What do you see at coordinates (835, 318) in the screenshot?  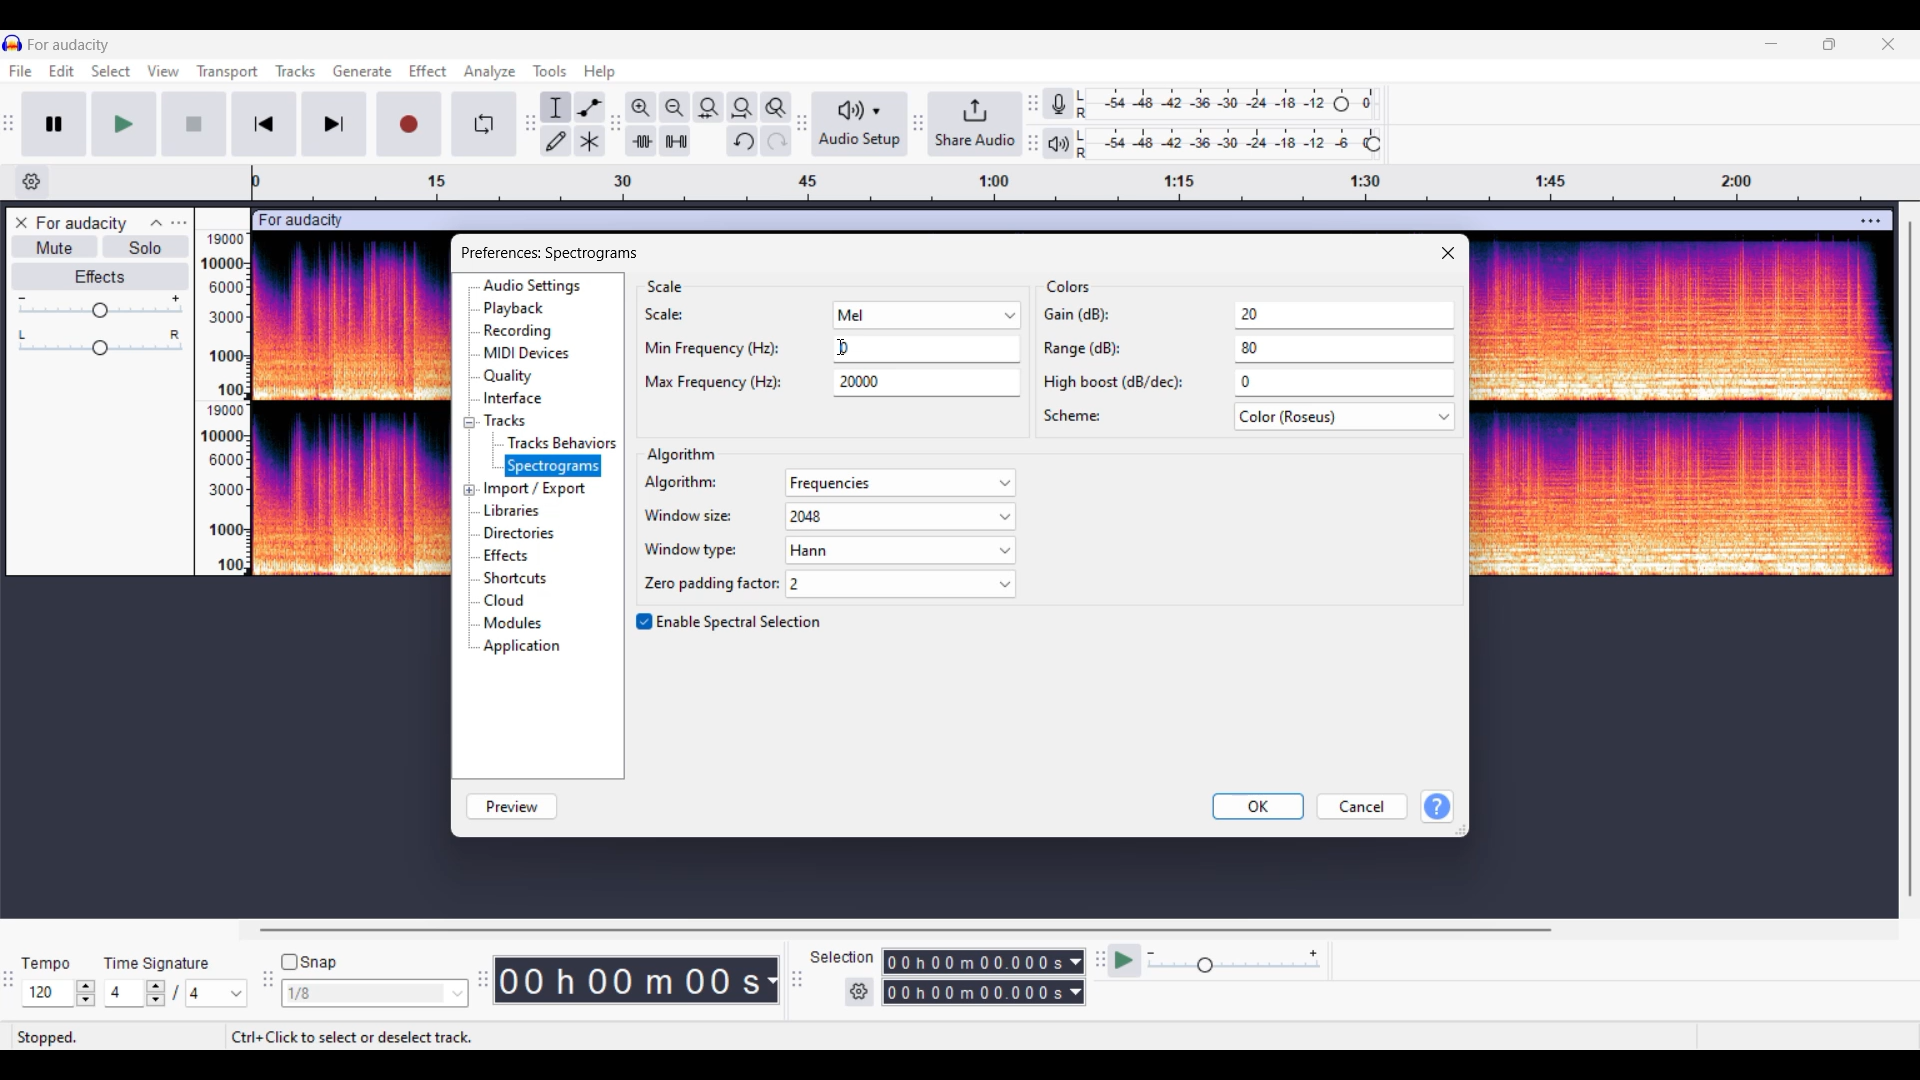 I see `scale` at bounding box center [835, 318].